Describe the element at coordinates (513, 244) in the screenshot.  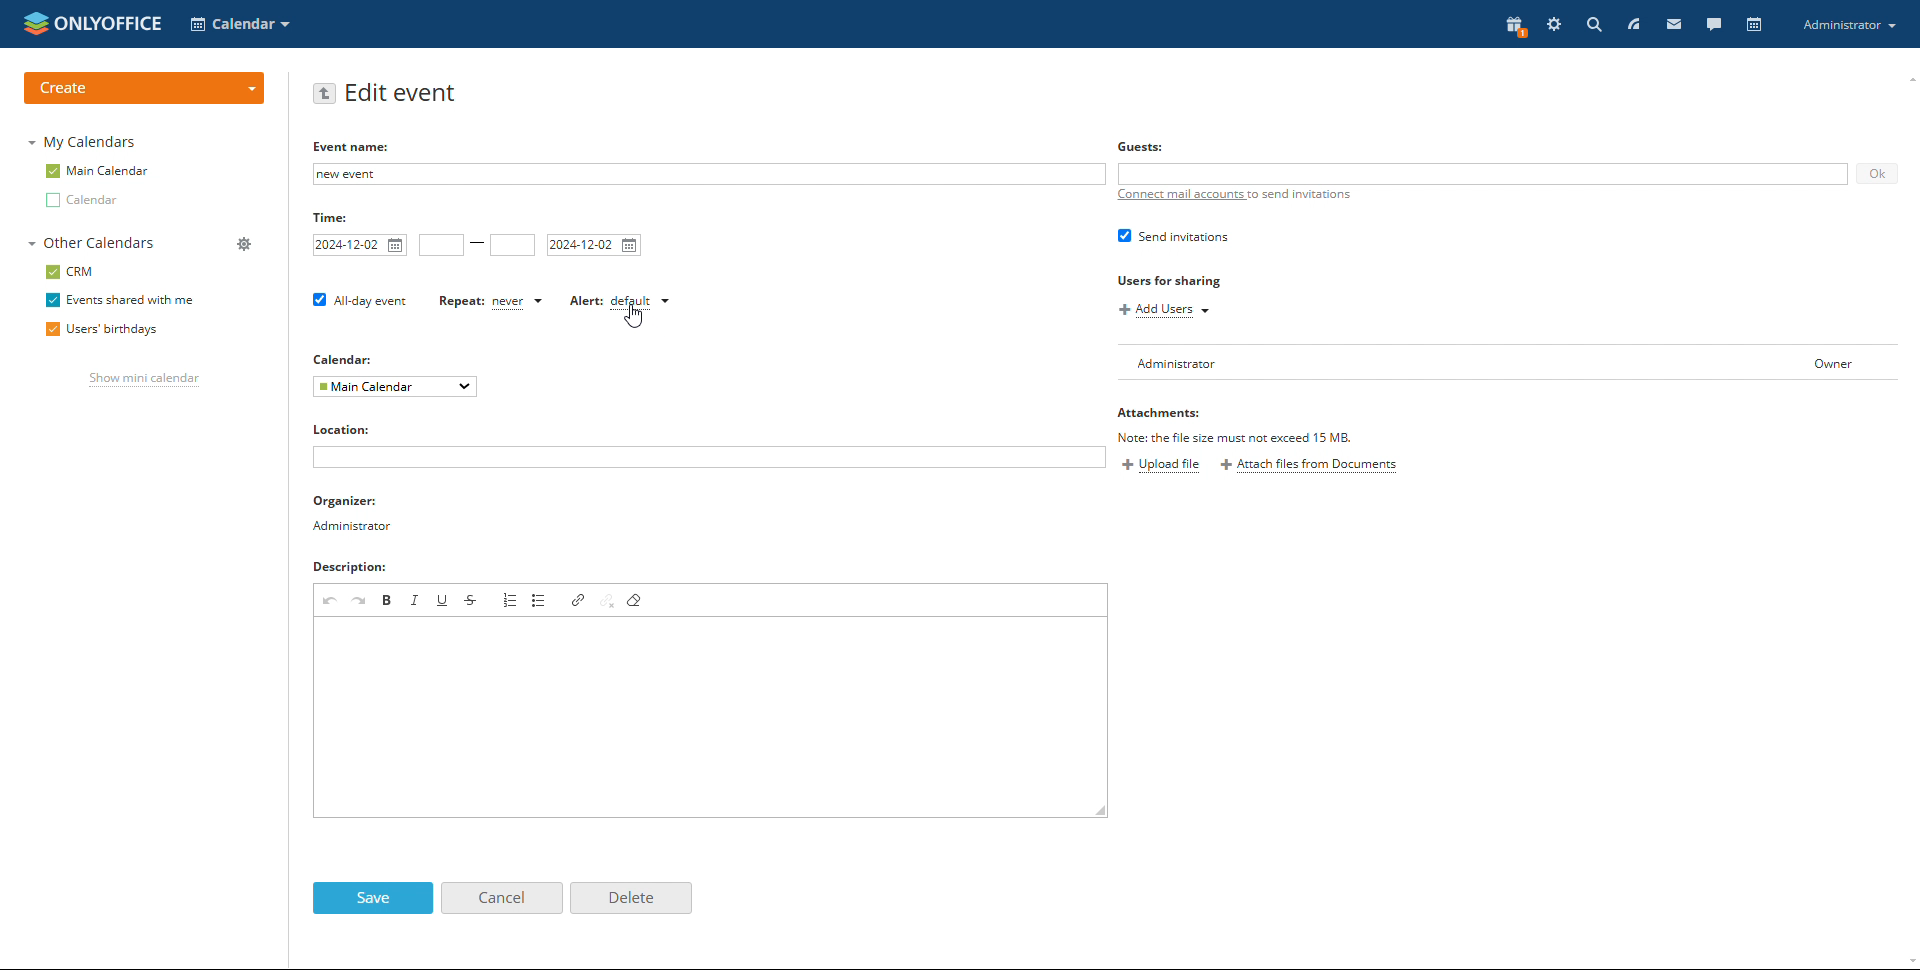
I see `end time` at that location.